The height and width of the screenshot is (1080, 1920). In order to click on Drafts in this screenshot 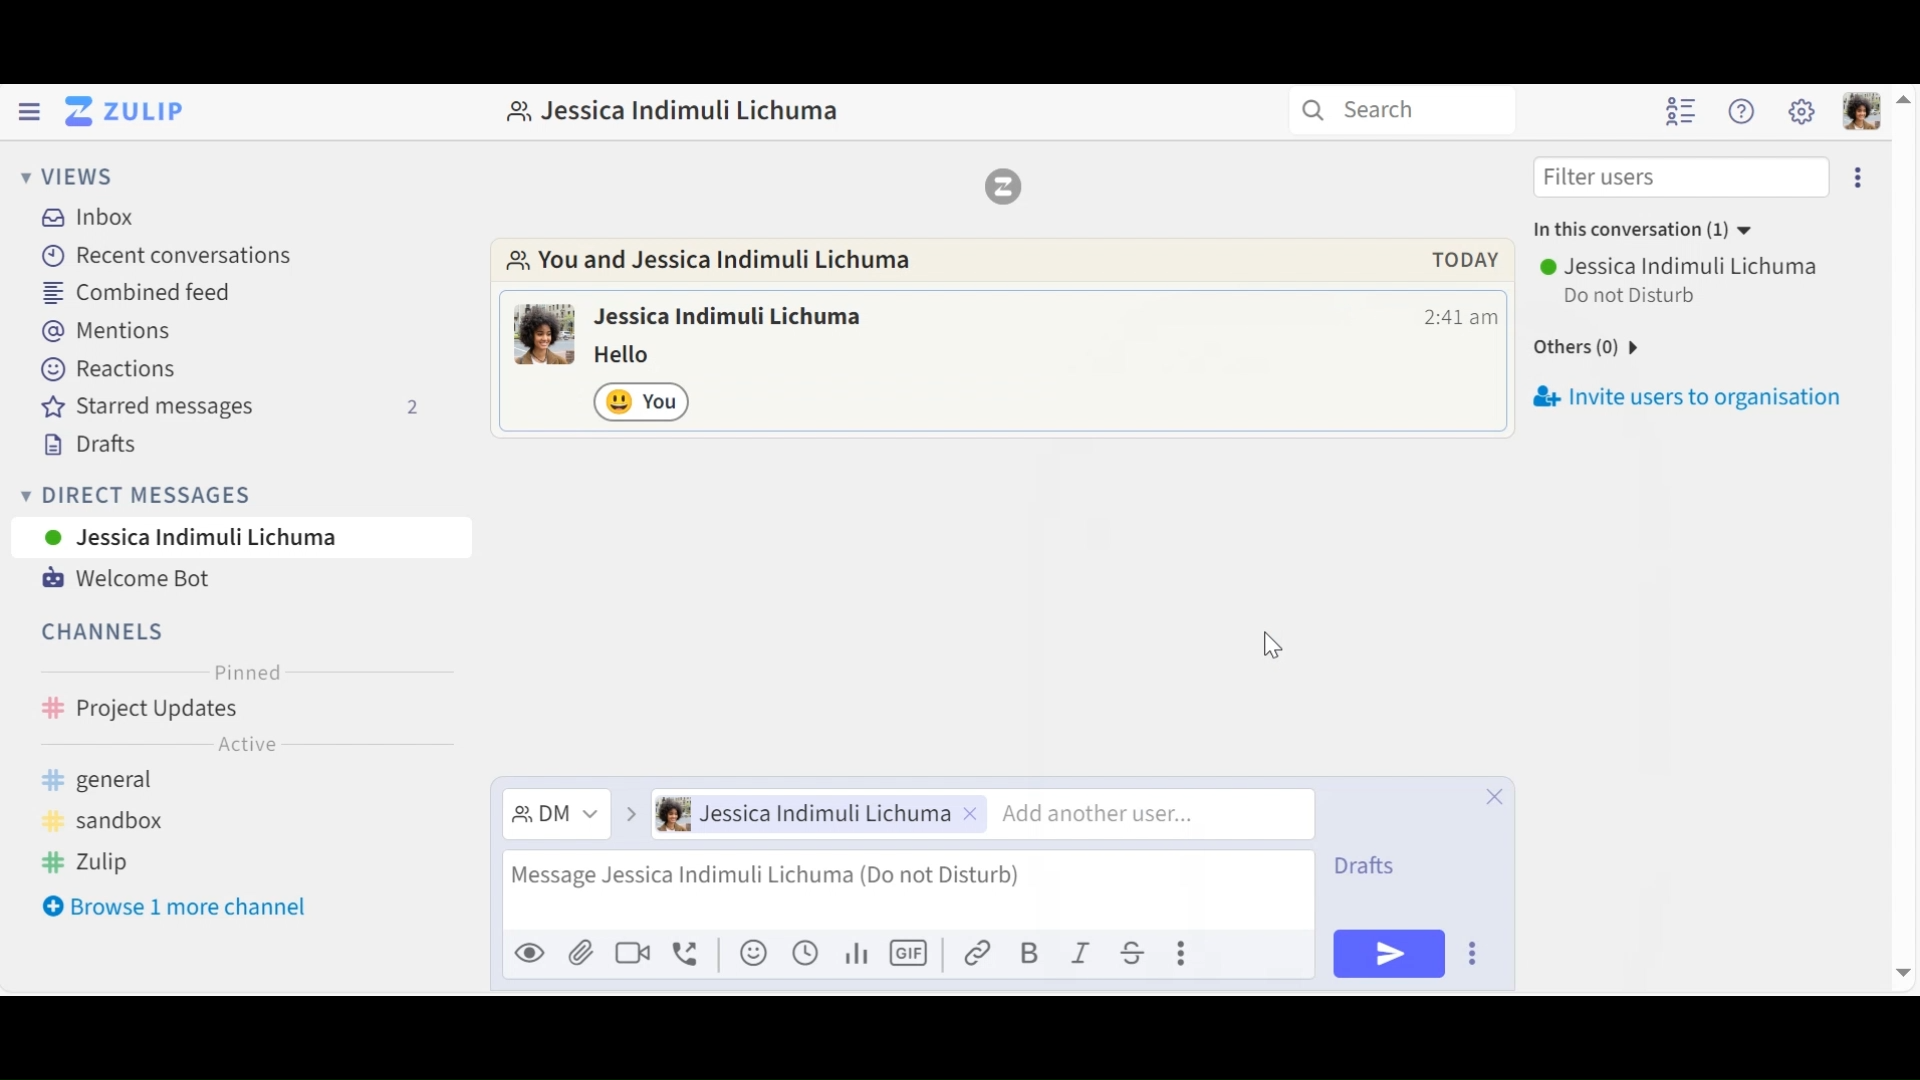, I will do `click(1382, 866)`.